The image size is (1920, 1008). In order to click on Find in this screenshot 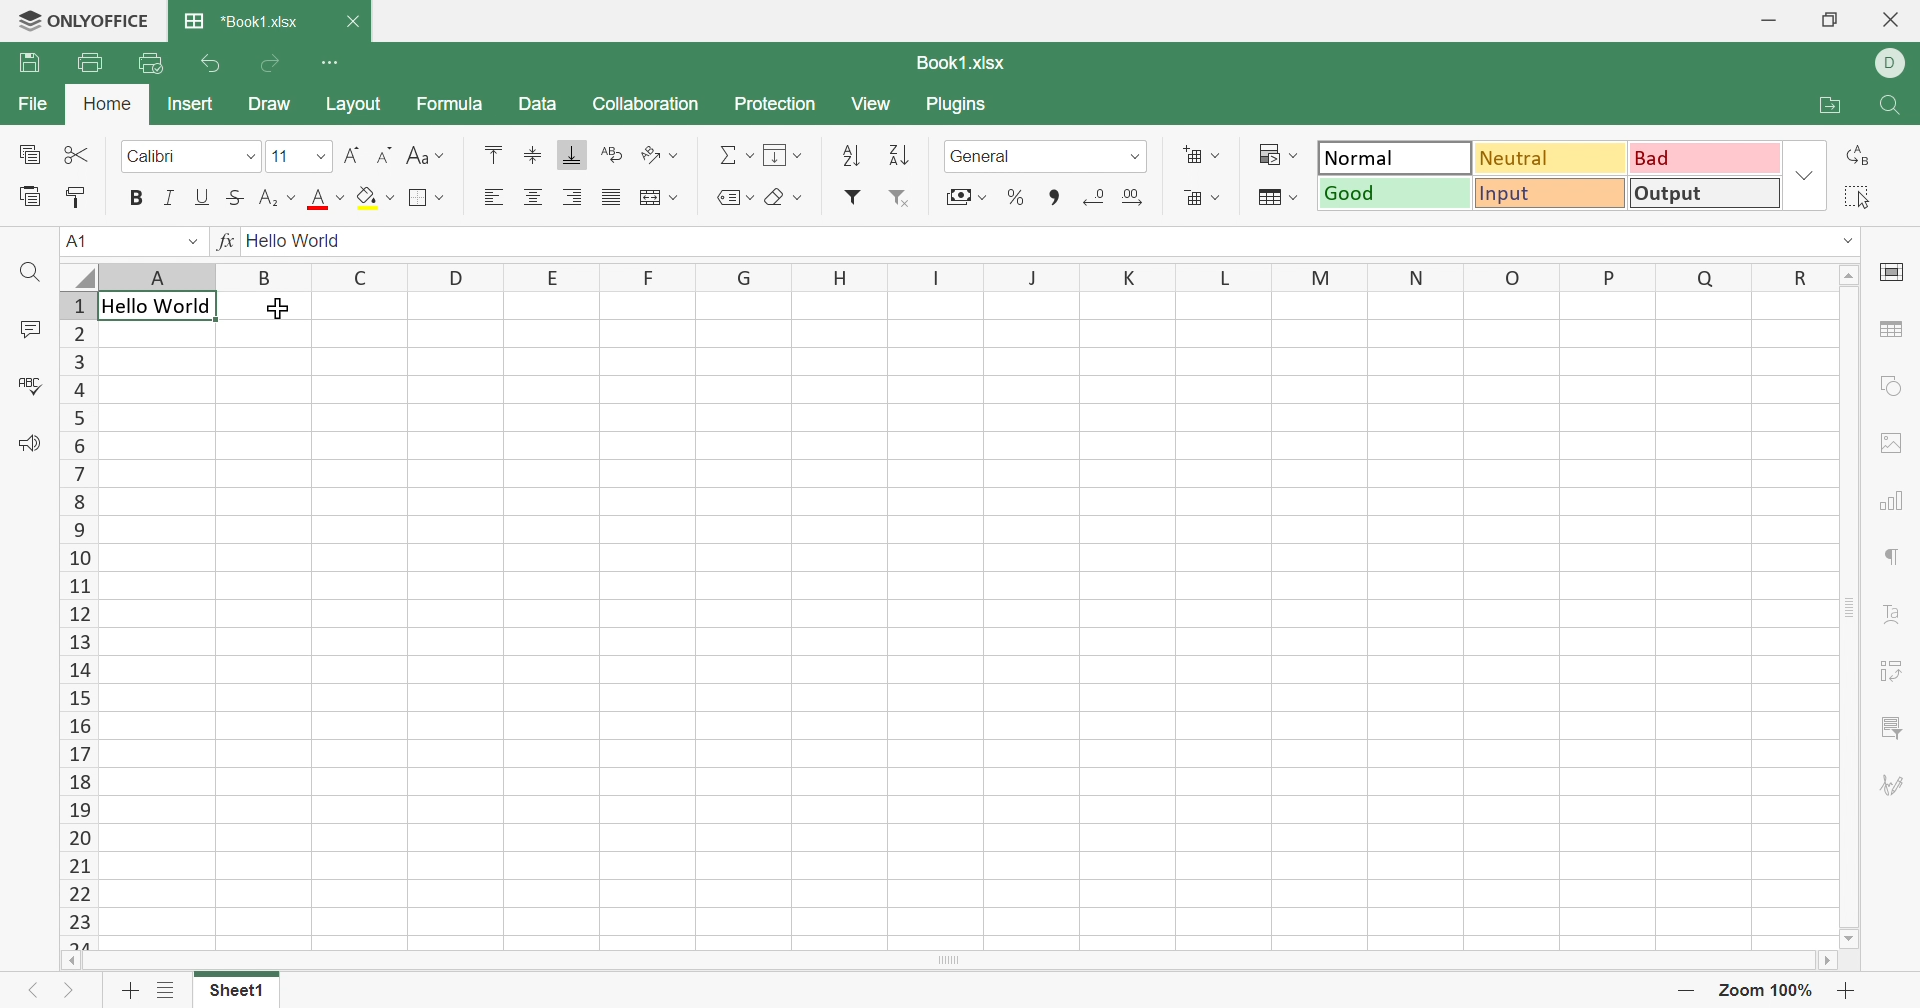, I will do `click(28, 274)`.